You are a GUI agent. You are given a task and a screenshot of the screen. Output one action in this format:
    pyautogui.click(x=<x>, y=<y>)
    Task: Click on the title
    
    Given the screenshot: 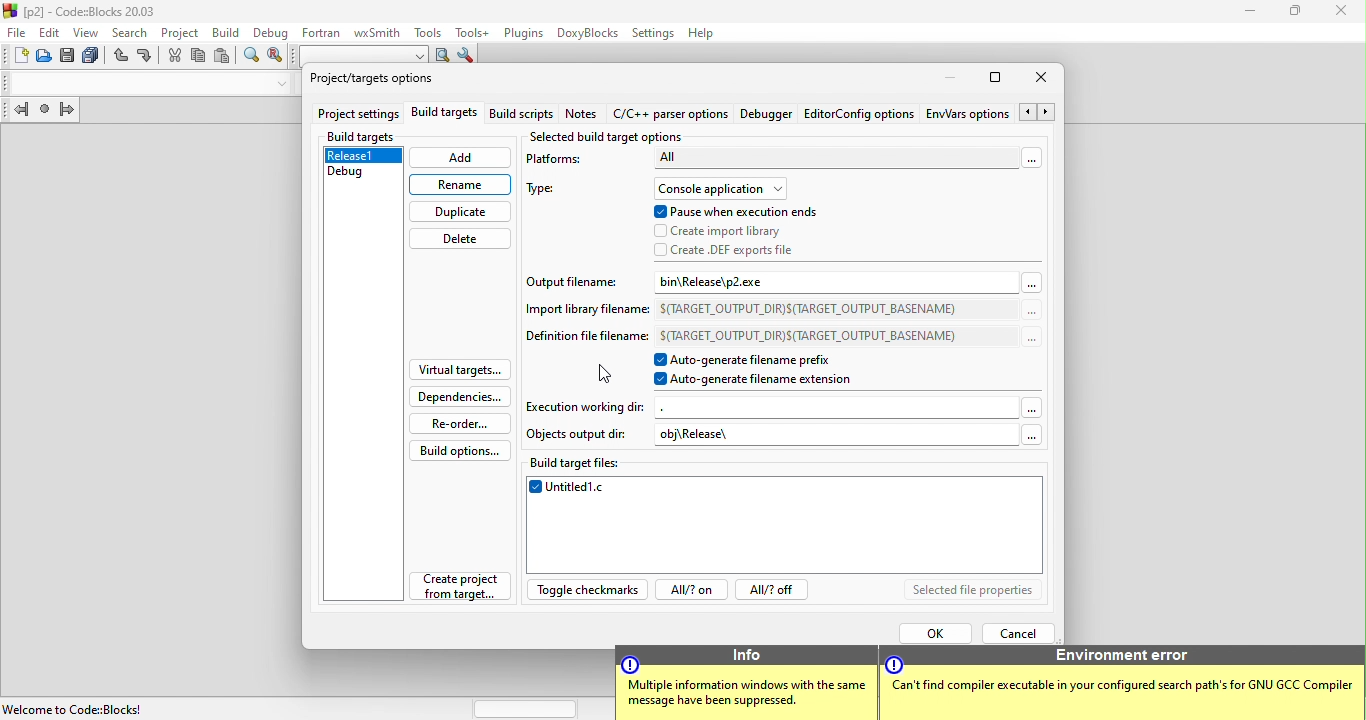 What is the action you would take?
    pyautogui.click(x=84, y=10)
    